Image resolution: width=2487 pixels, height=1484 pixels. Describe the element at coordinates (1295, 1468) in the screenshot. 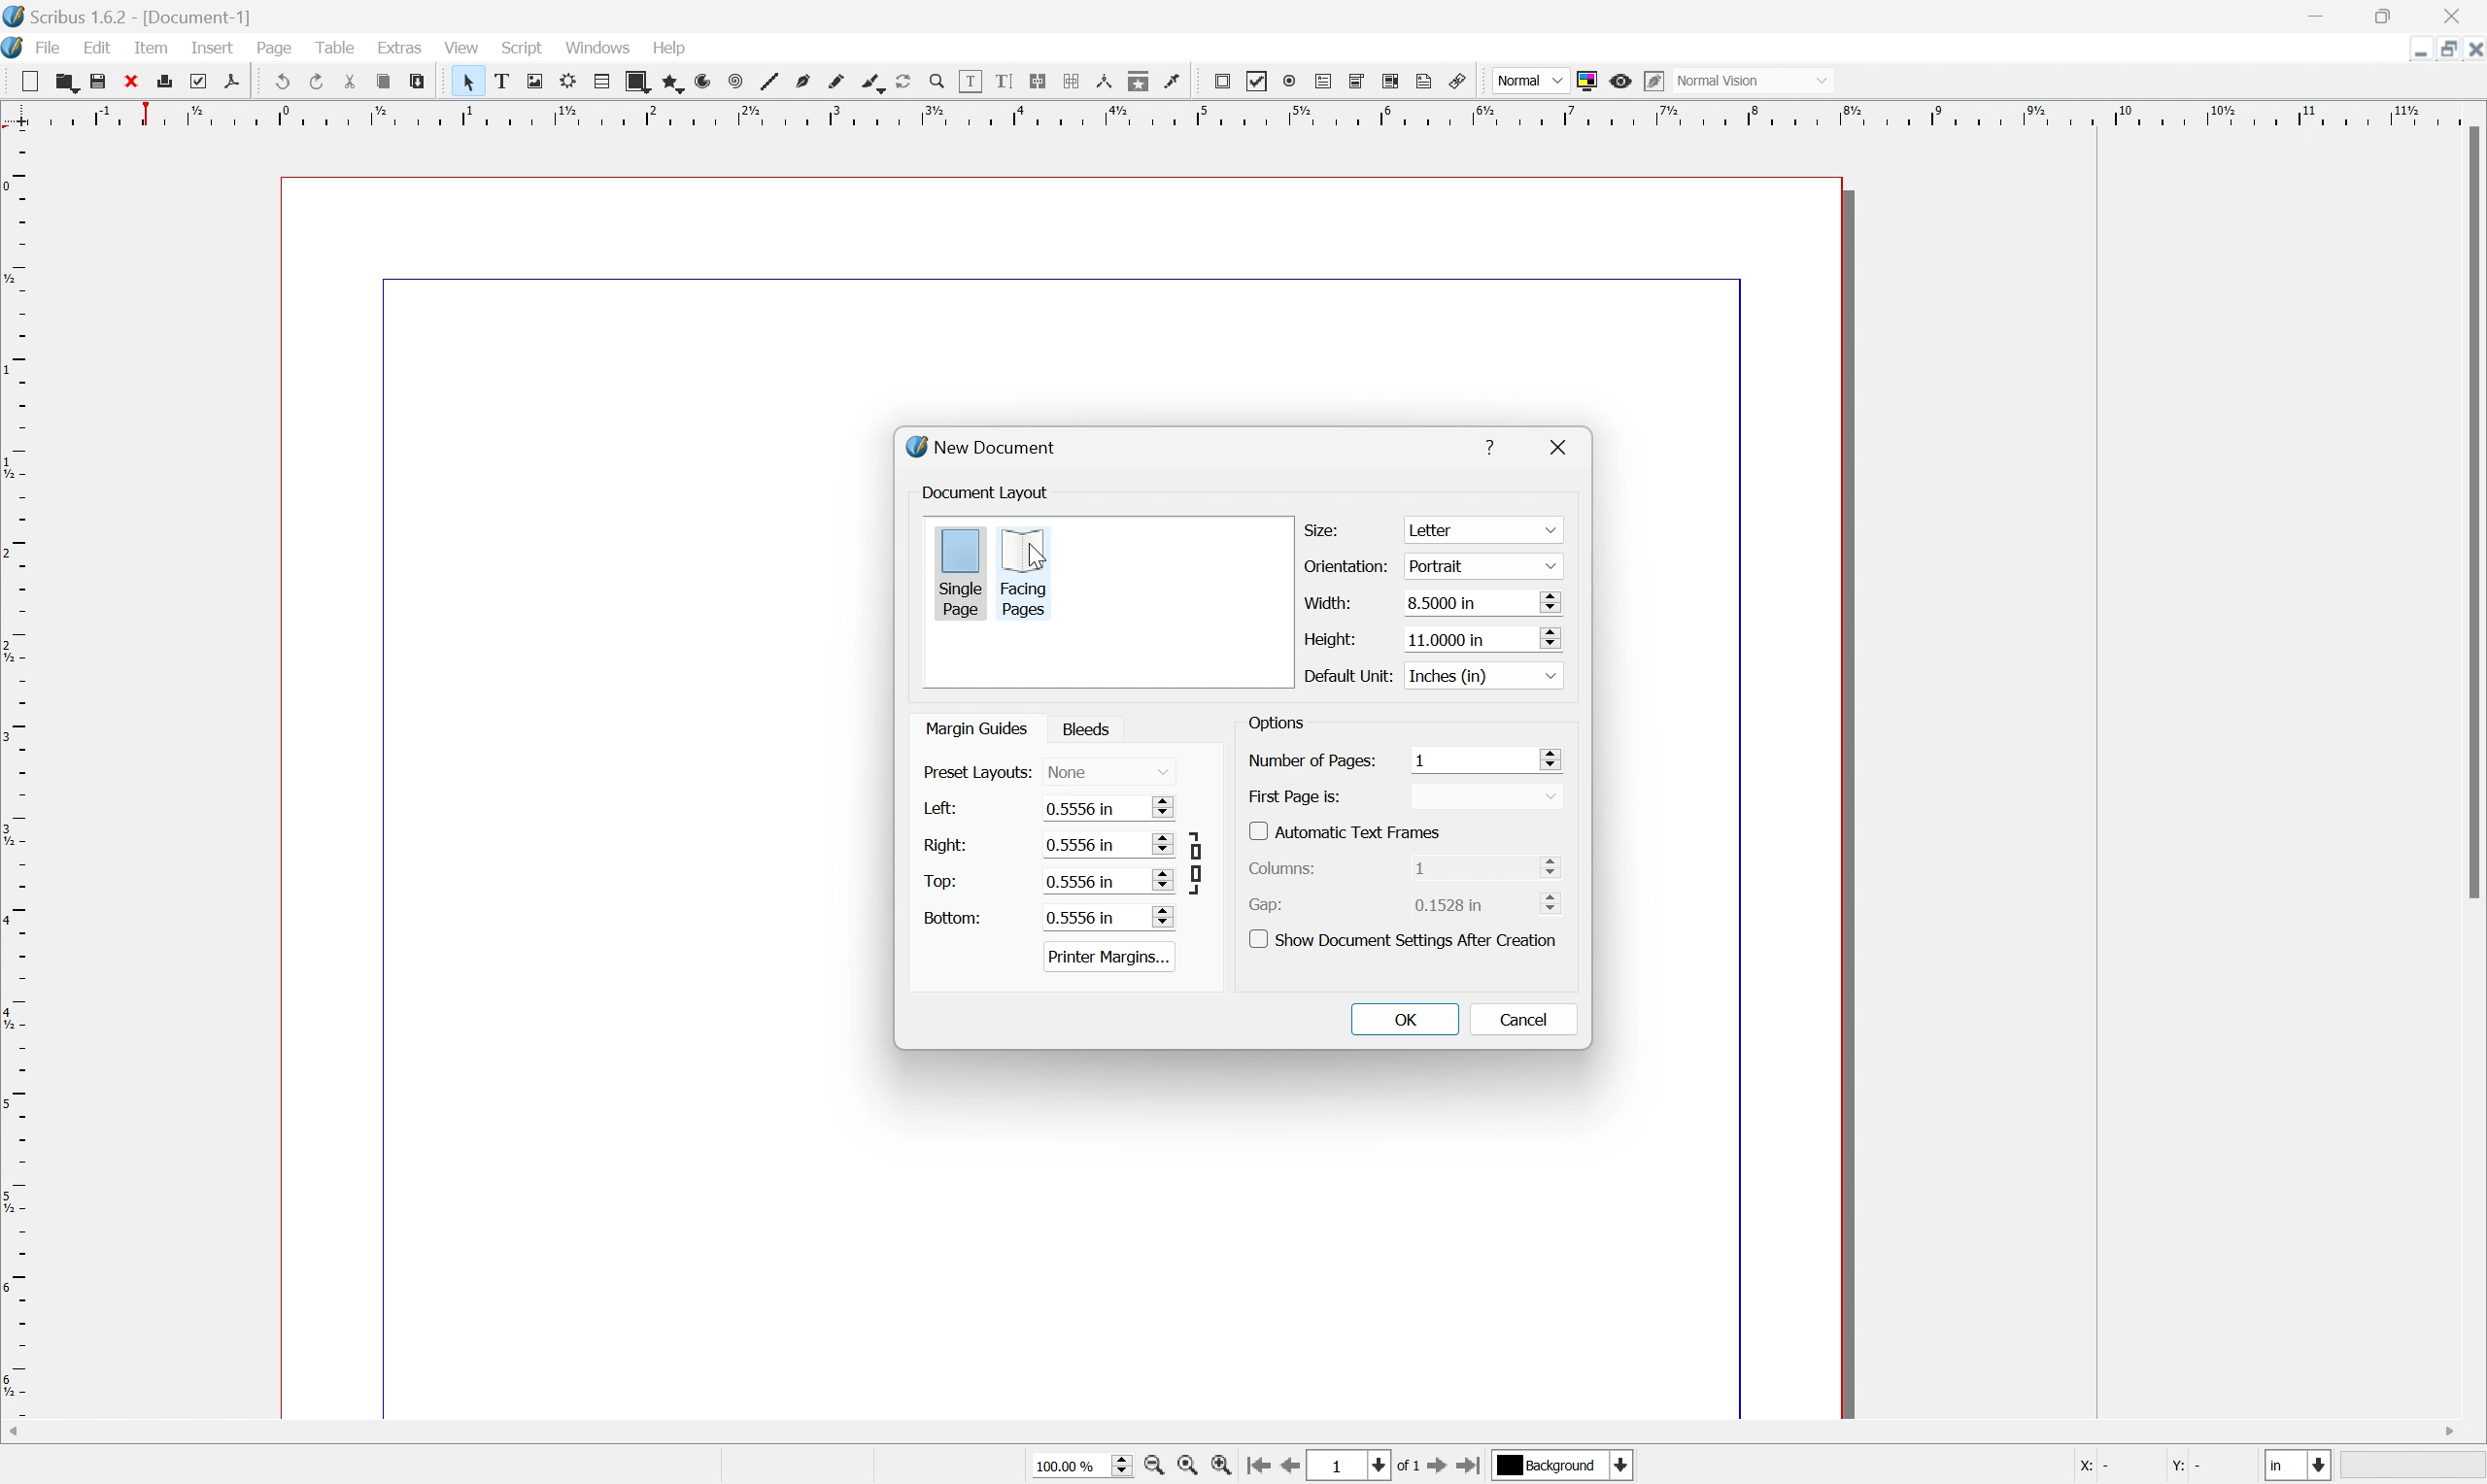

I see `go to previous page` at that location.